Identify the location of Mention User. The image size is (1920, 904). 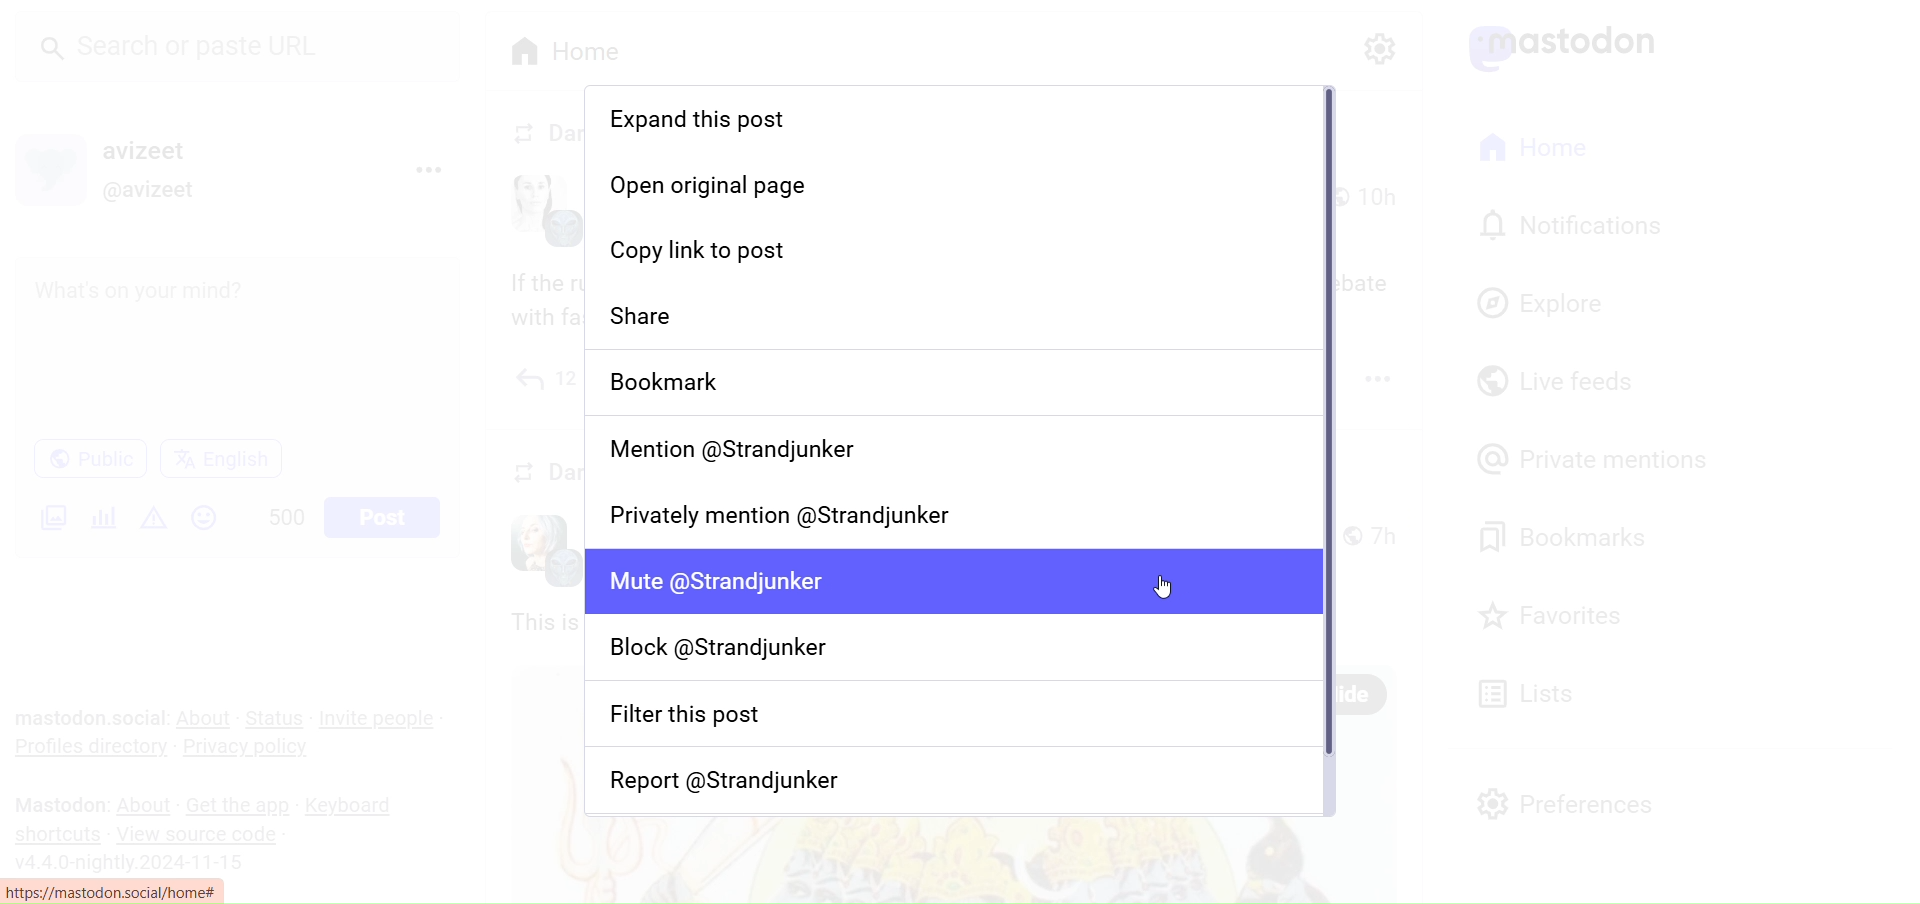
(954, 446).